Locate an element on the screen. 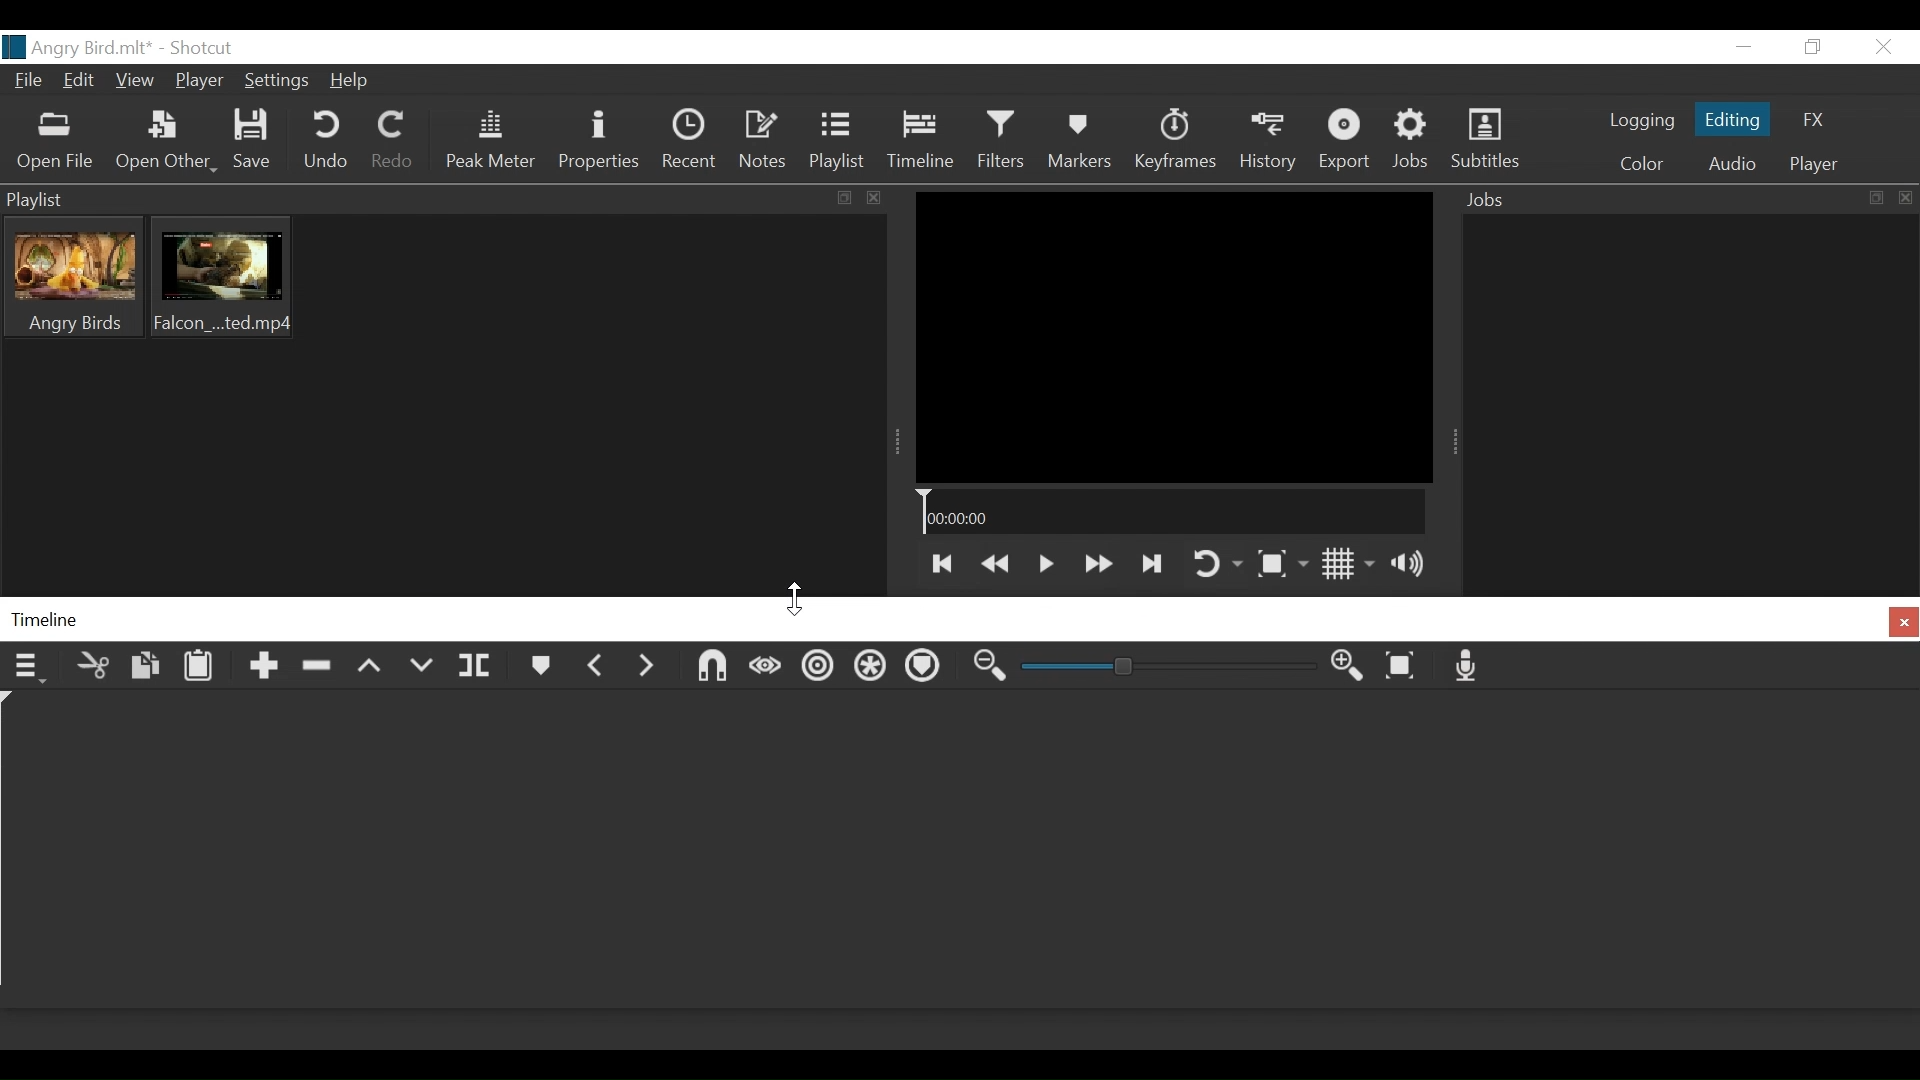 This screenshot has width=1920, height=1080. Shotcut is located at coordinates (199, 47).